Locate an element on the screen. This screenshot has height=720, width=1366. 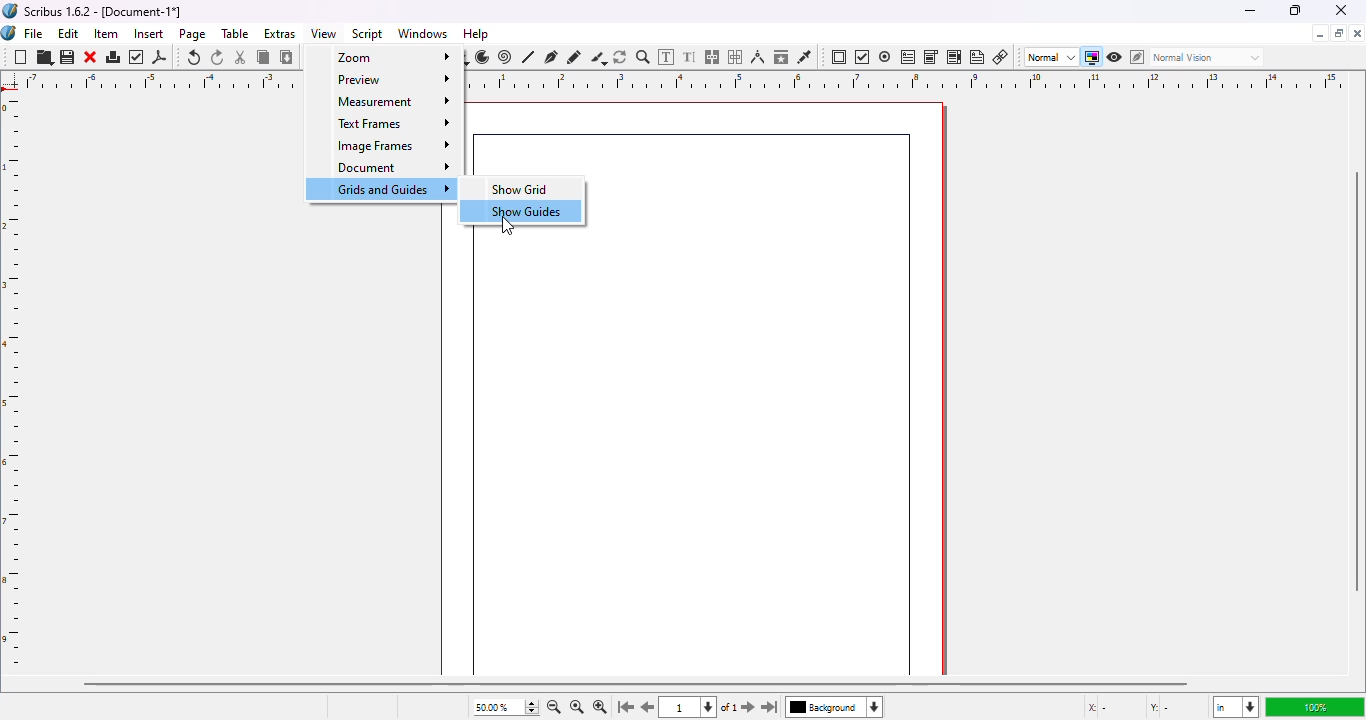
link text frames is located at coordinates (713, 57).